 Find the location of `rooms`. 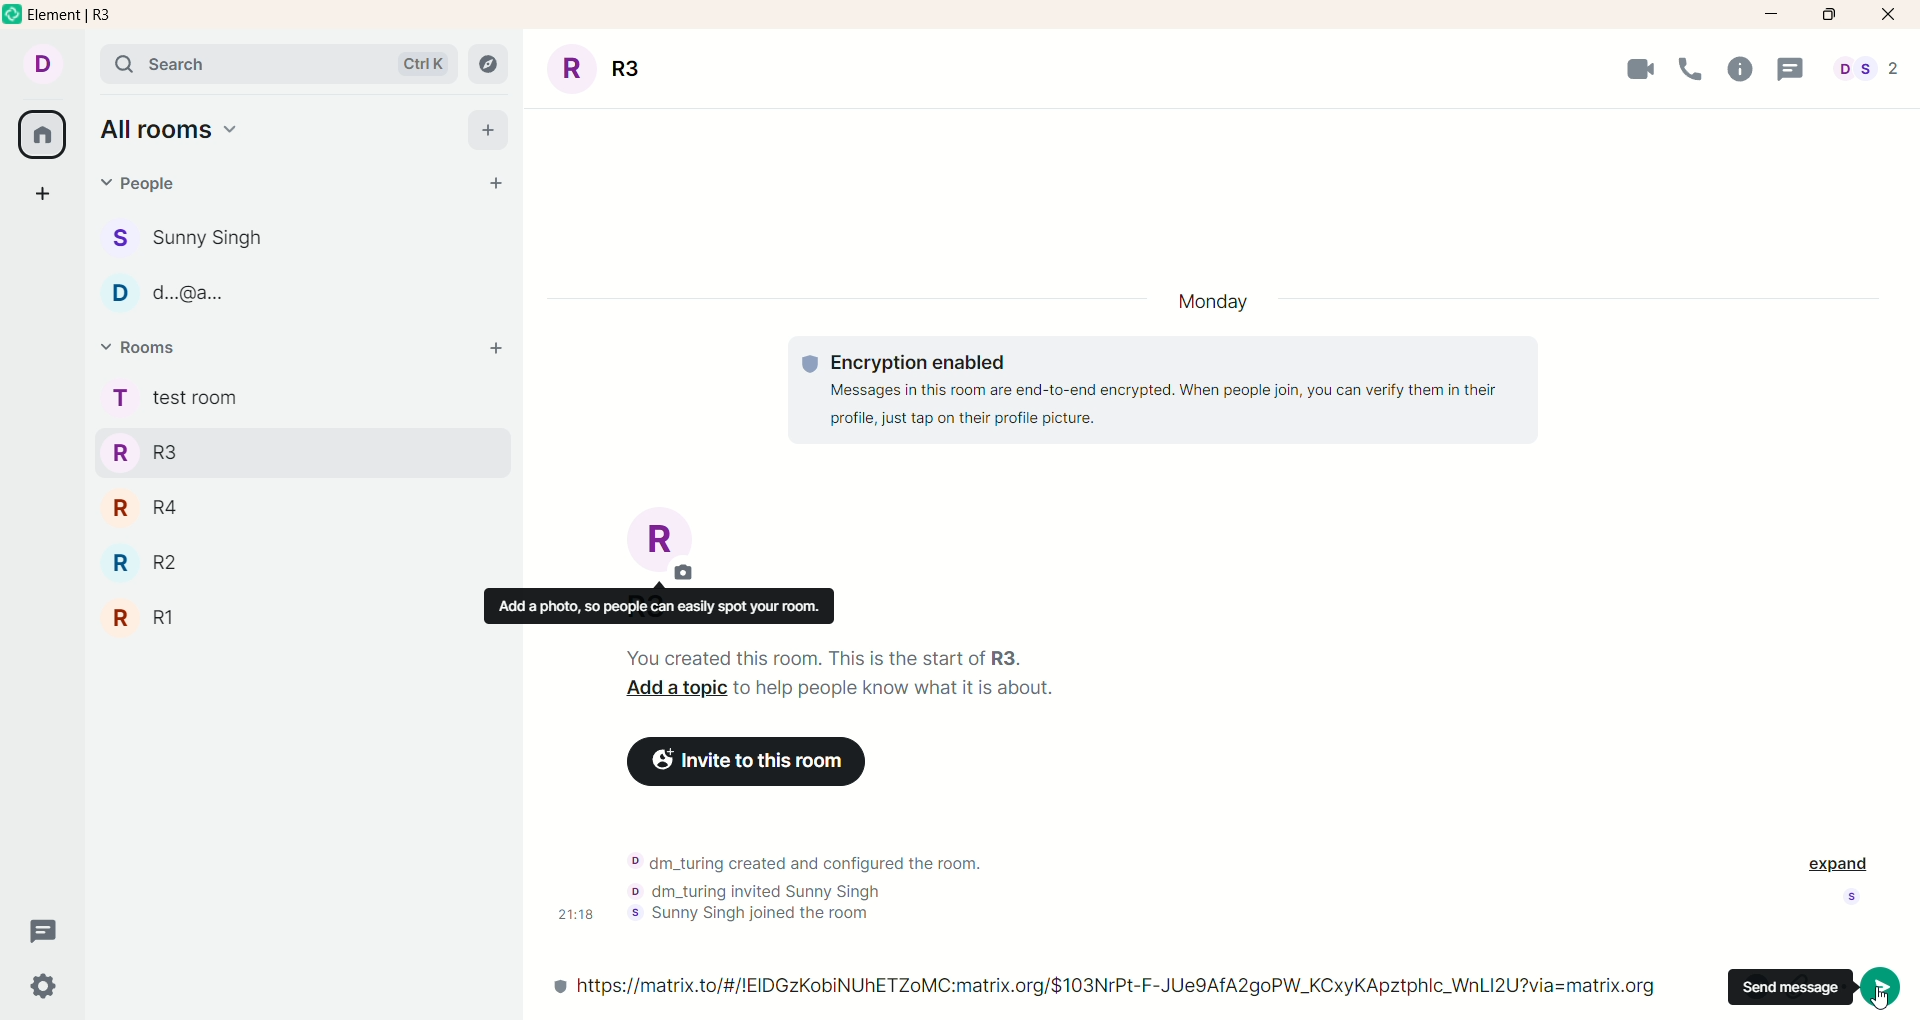

rooms is located at coordinates (142, 350).